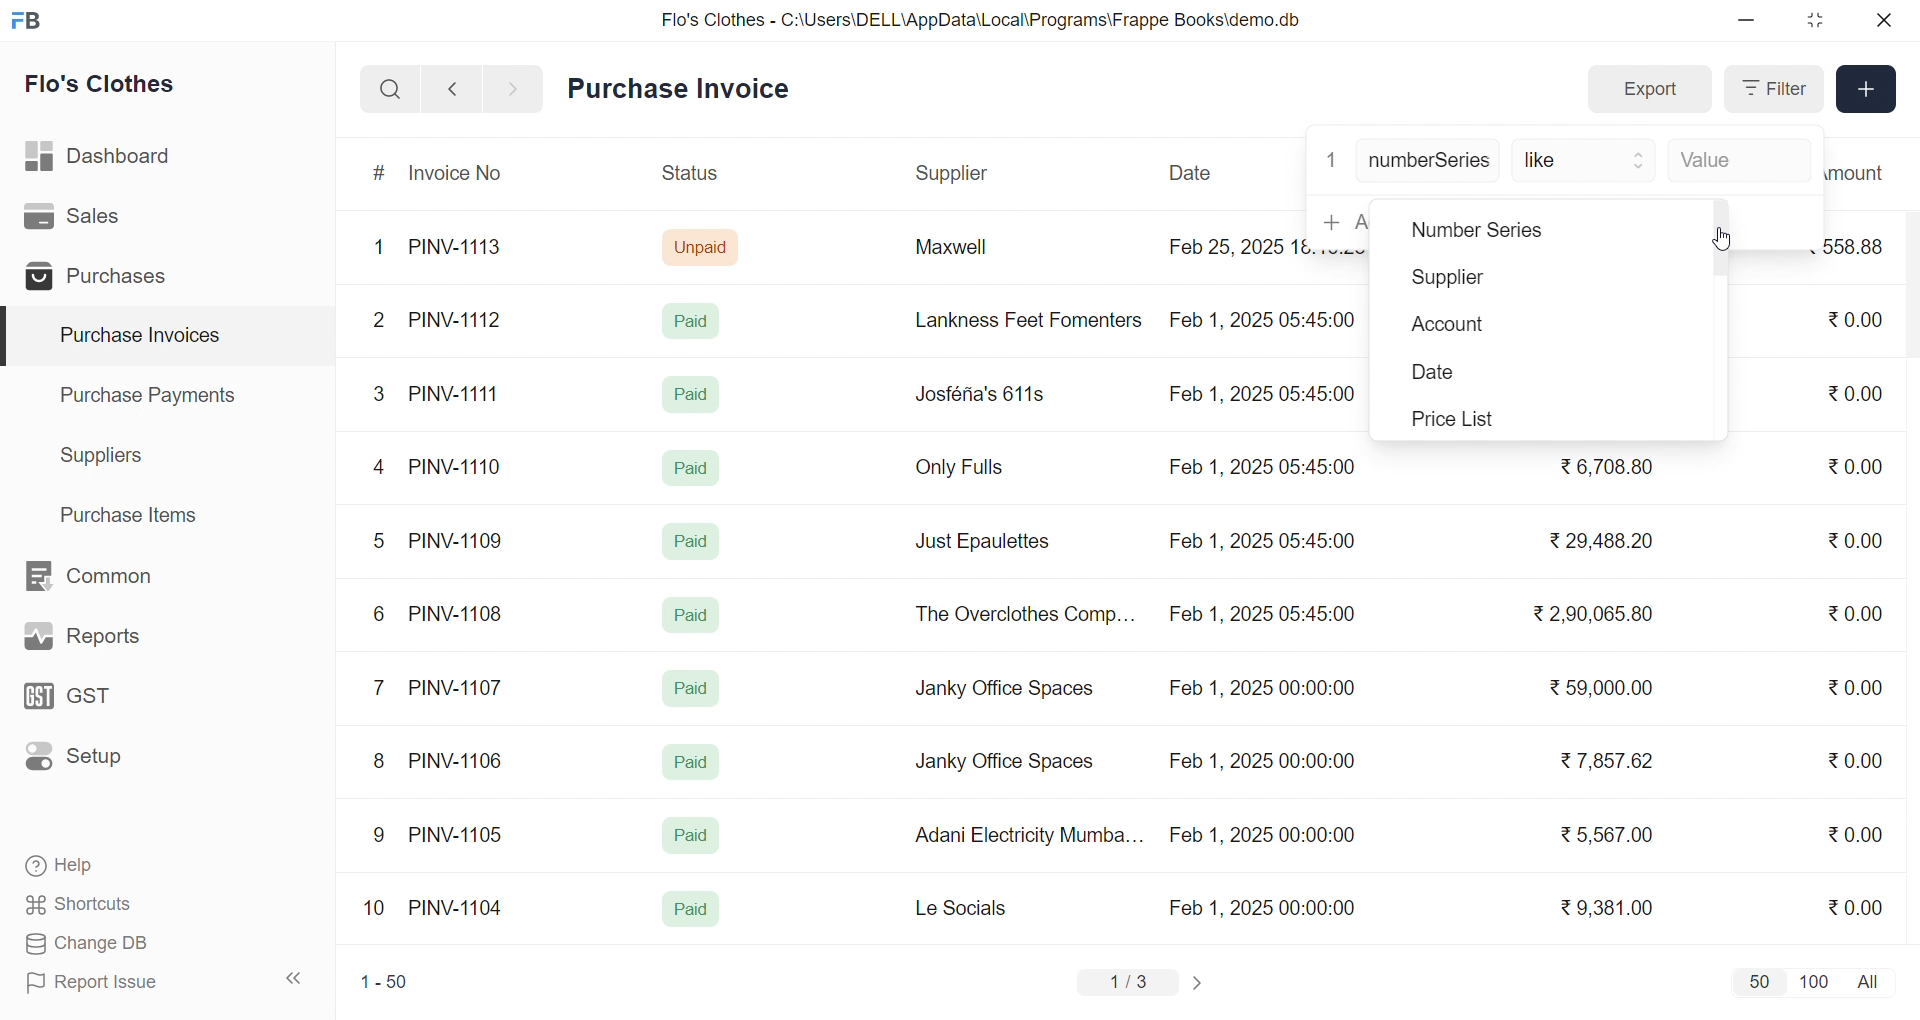 This screenshot has height=1020, width=1920. I want to click on Janky Office Spaces, so click(1004, 764).